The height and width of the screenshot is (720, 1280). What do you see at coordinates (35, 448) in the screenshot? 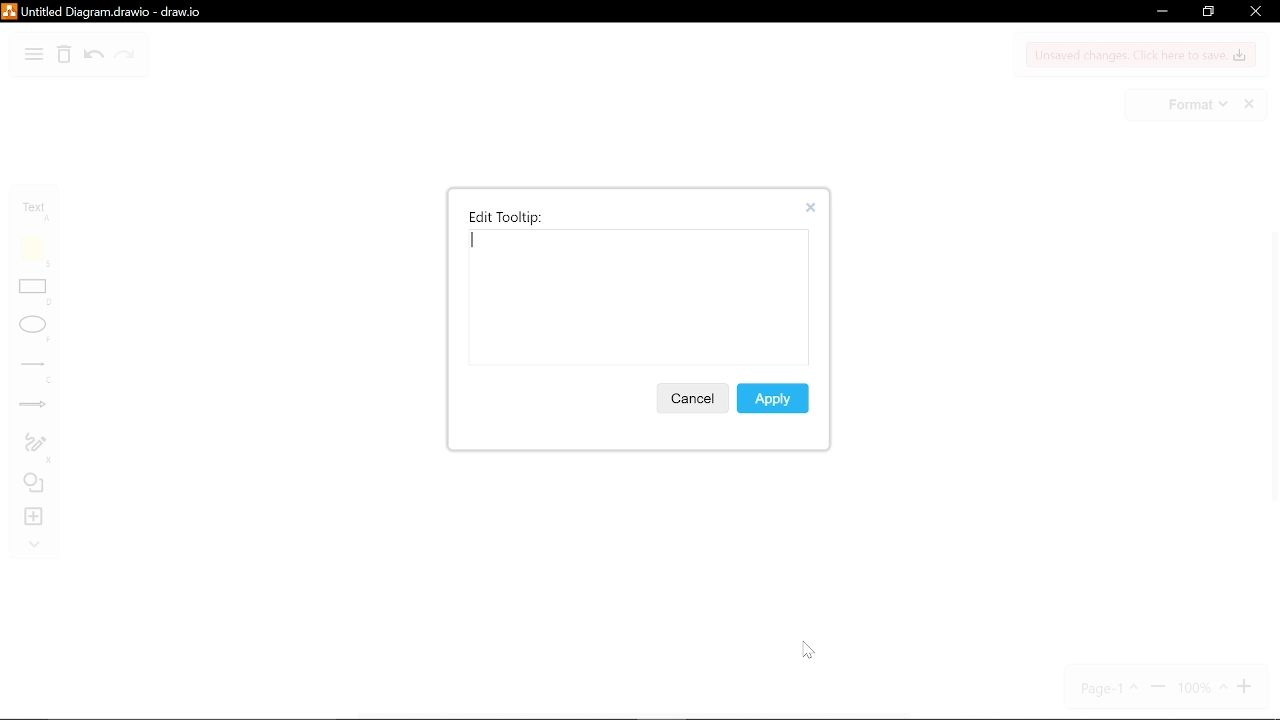
I see `freehand` at bounding box center [35, 448].